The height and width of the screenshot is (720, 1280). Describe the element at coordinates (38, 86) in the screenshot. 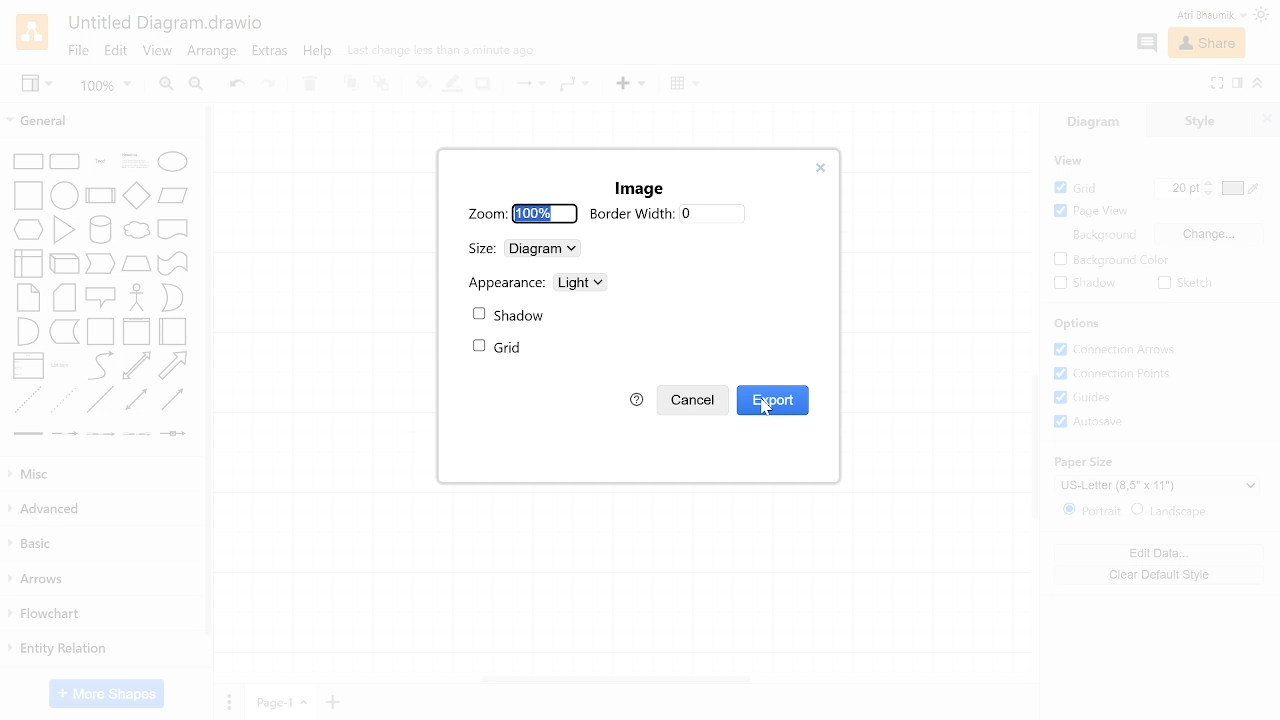

I see `View` at that location.